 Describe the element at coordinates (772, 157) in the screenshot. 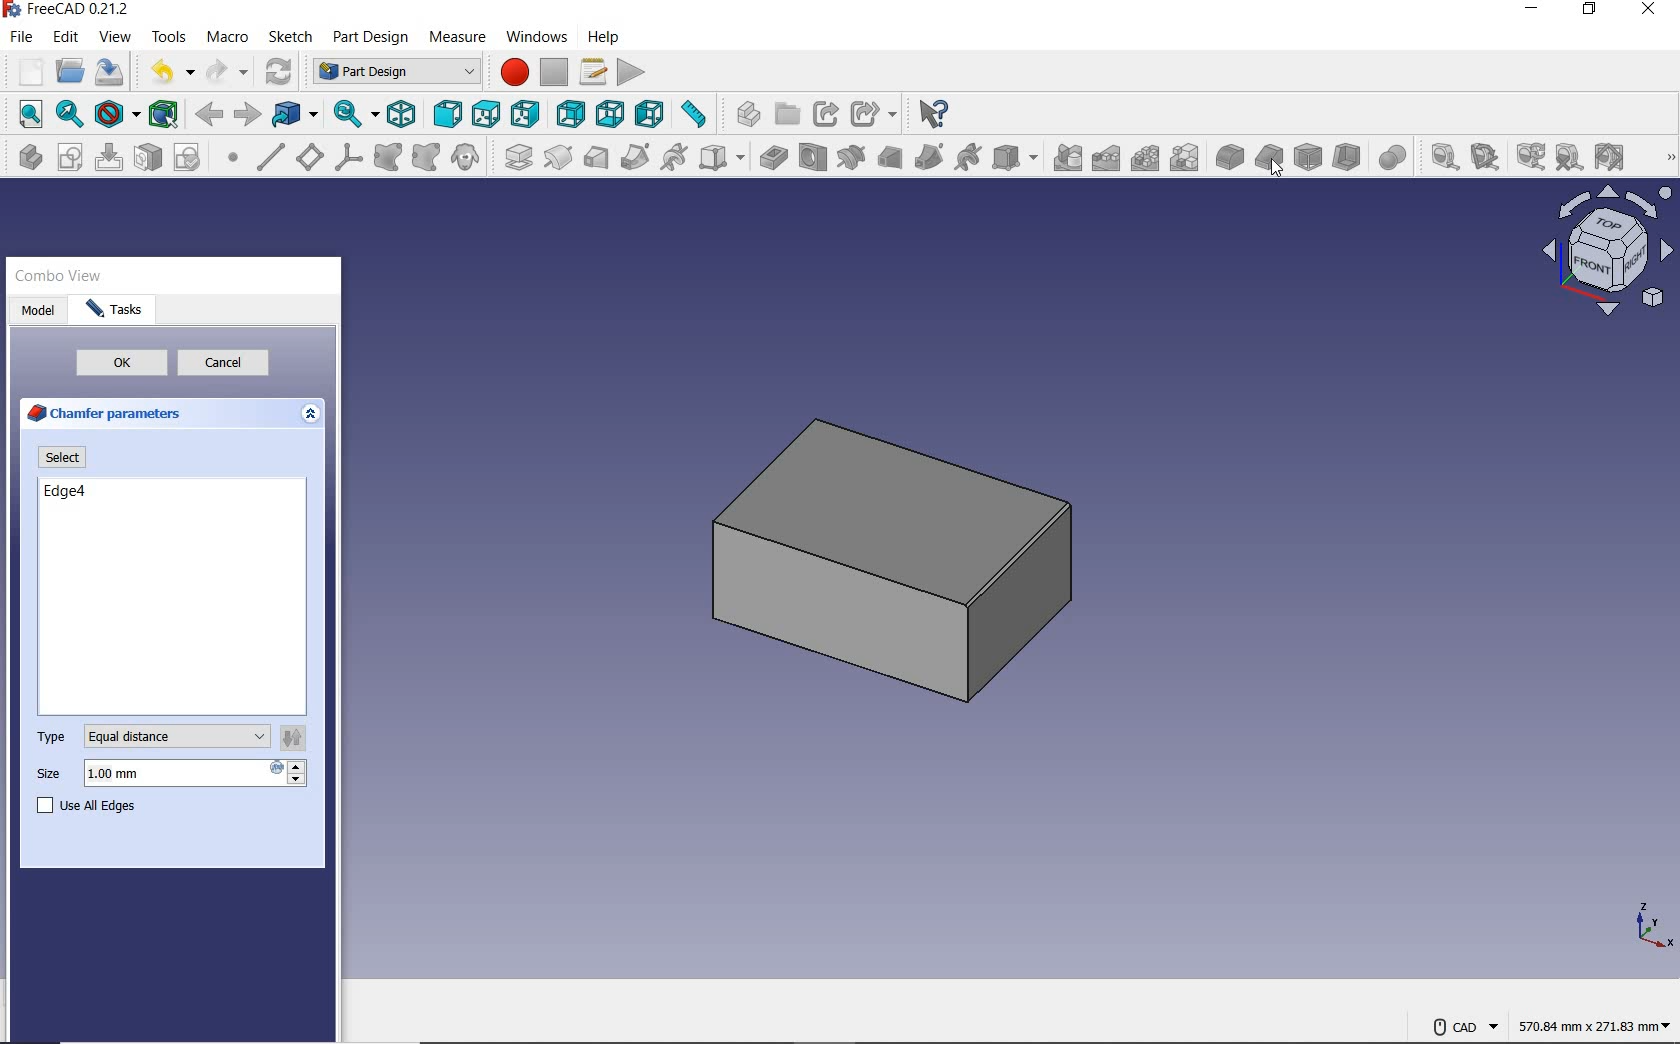

I see `pocket` at that location.